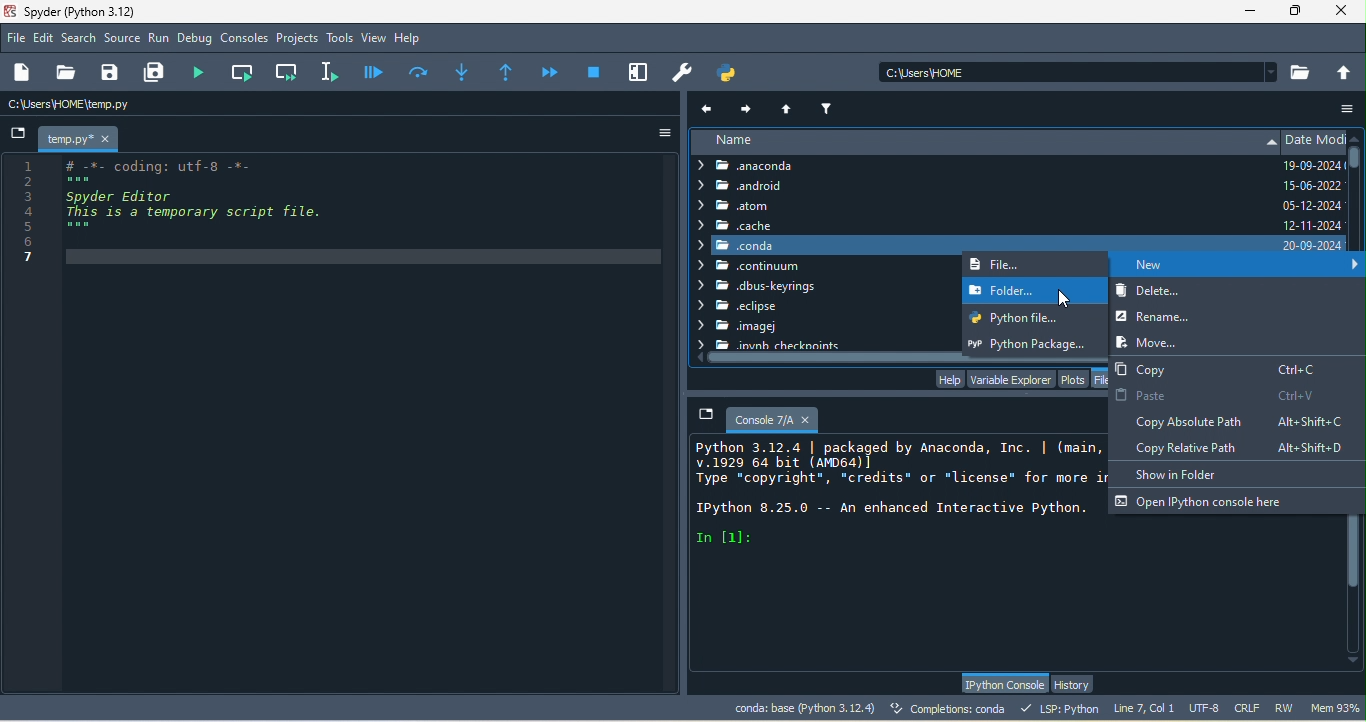  What do you see at coordinates (204, 72) in the screenshot?
I see `run file` at bounding box center [204, 72].